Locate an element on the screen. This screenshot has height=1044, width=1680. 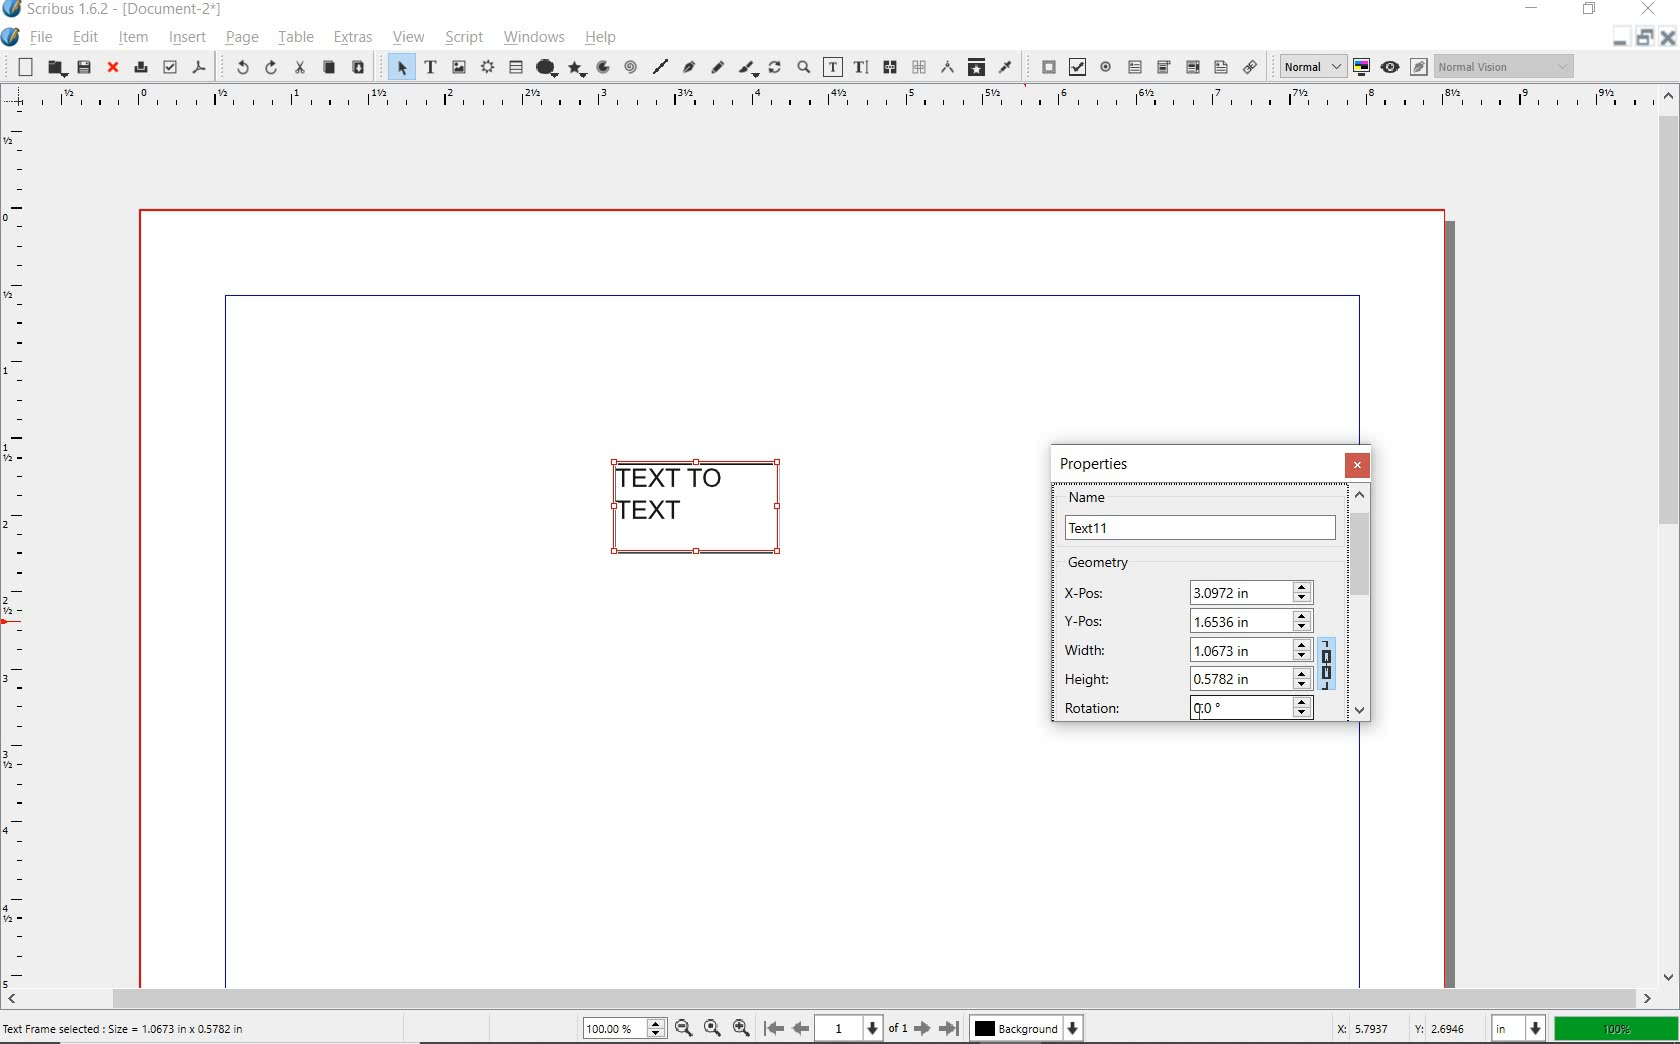
zoom level is located at coordinates (628, 1030).